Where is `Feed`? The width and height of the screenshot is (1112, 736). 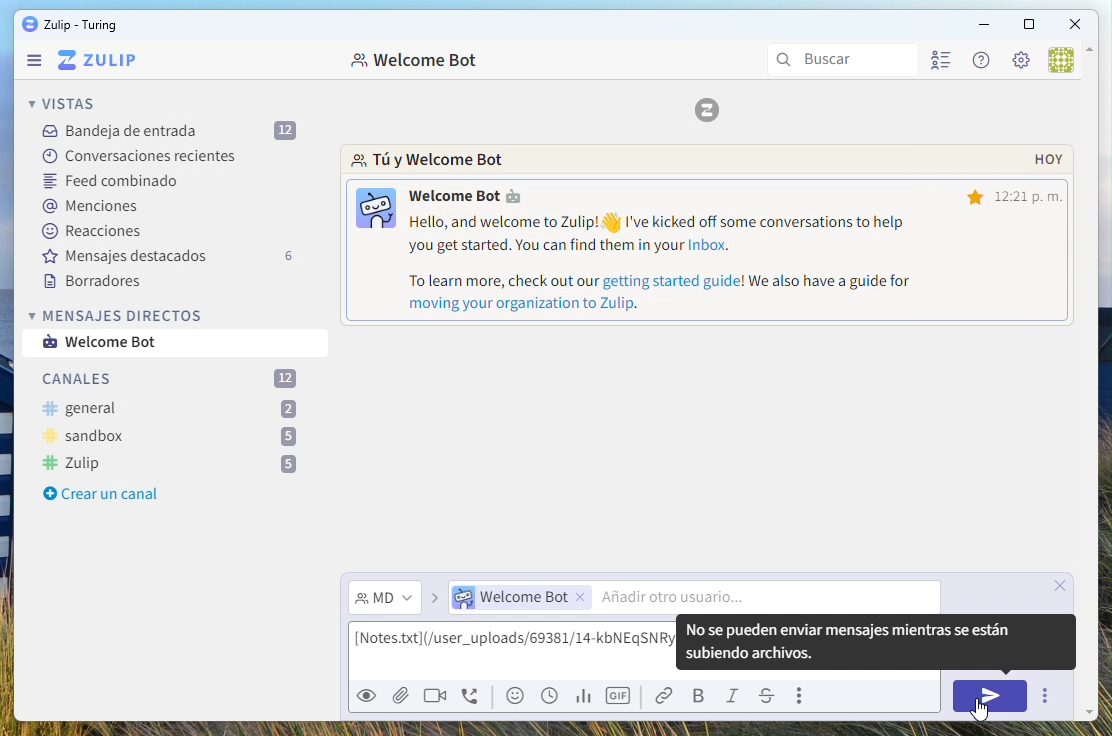 Feed is located at coordinates (114, 183).